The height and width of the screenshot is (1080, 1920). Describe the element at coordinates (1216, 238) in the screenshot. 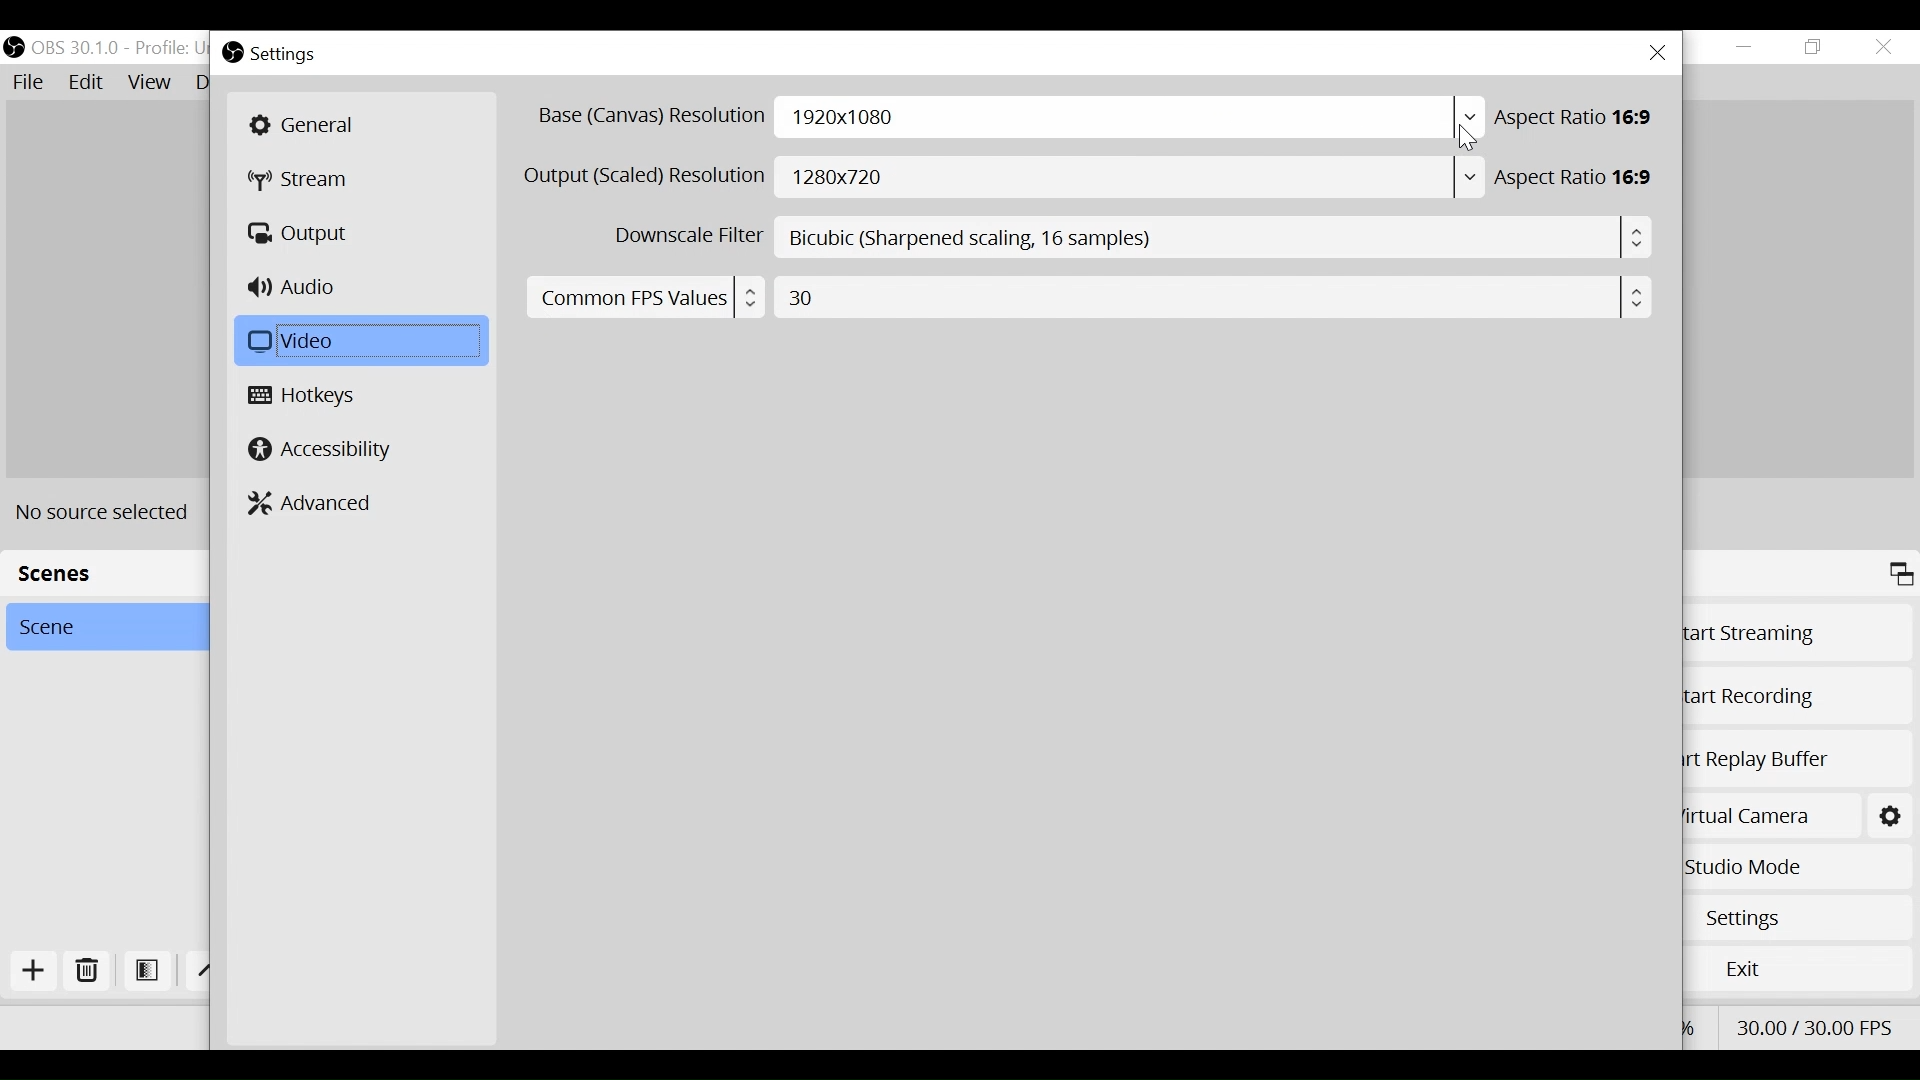

I see `Bicubic (sharpened scaling, 16 samples)` at that location.